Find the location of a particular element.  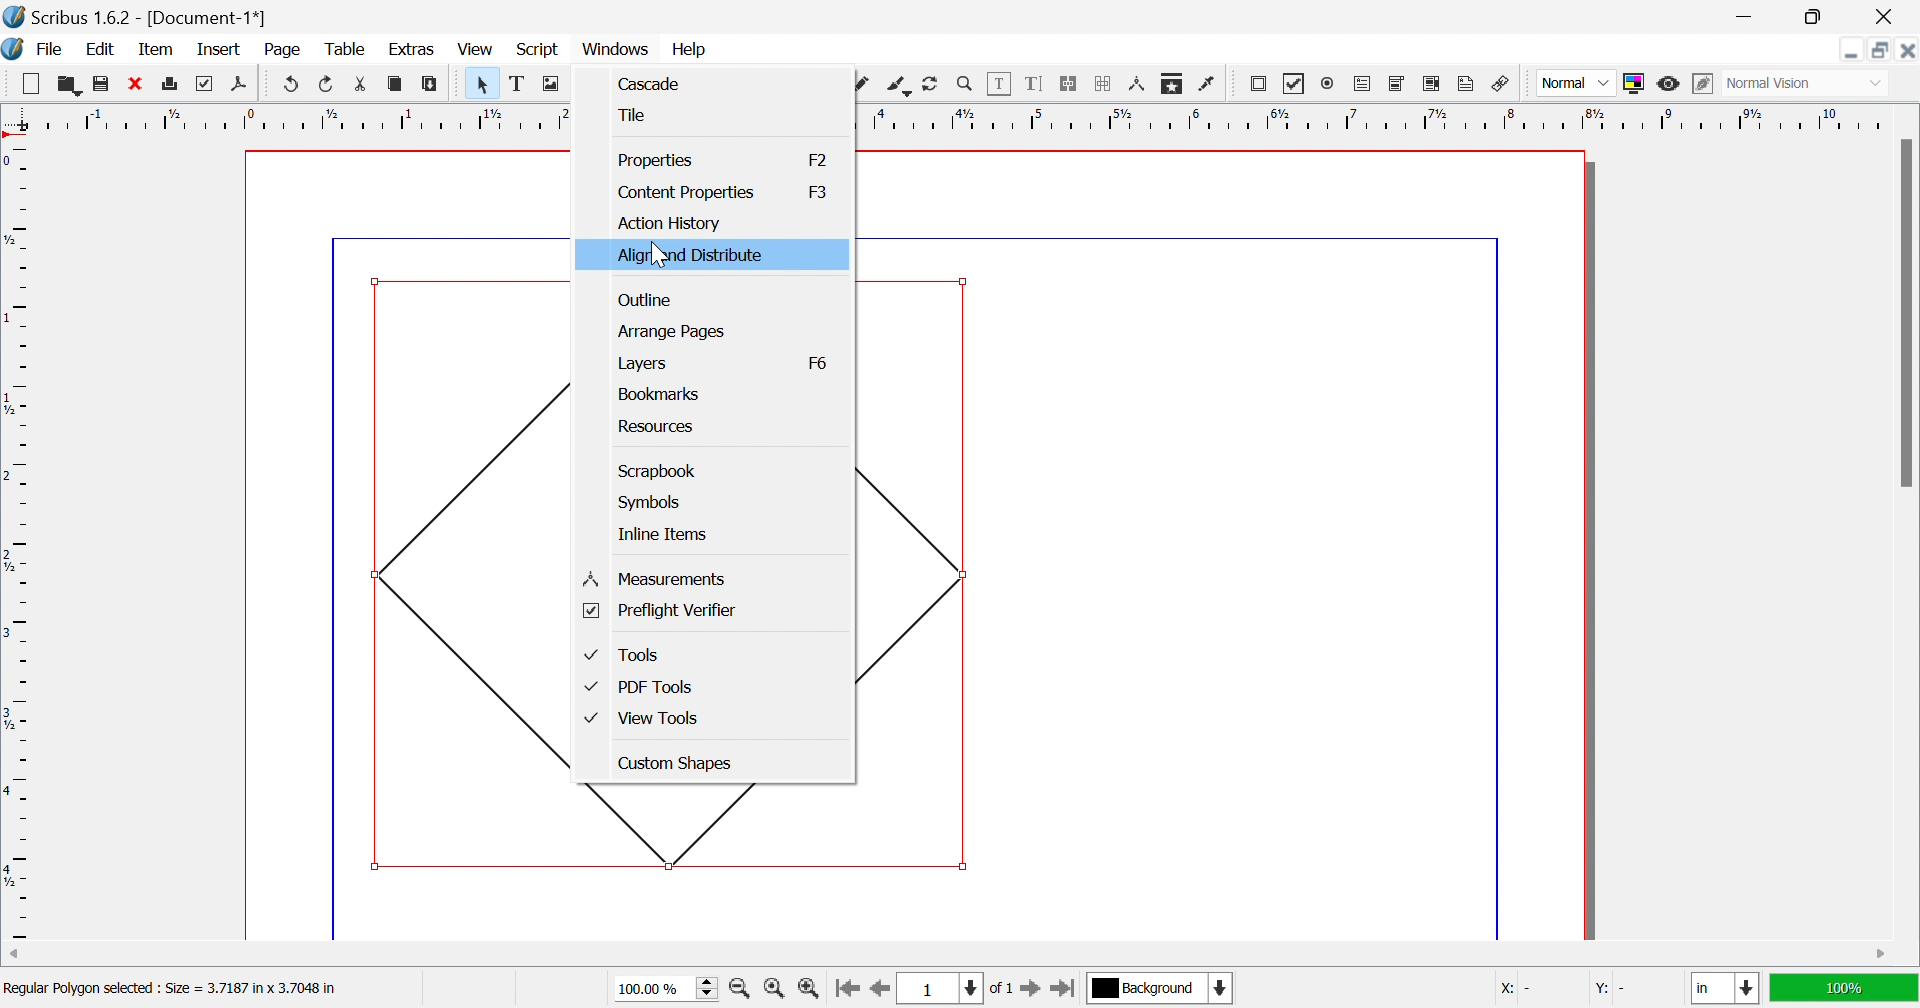

Insert is located at coordinates (219, 48).